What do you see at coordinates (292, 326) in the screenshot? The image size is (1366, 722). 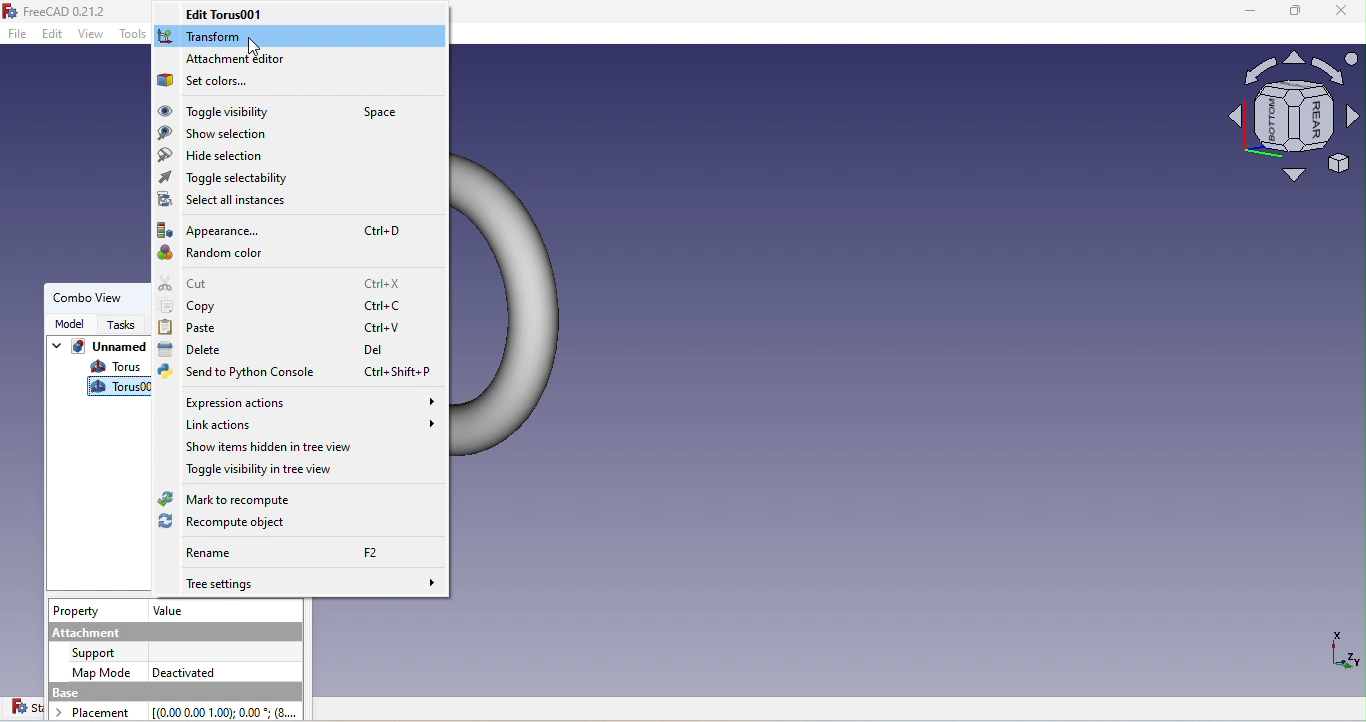 I see `Paste` at bounding box center [292, 326].